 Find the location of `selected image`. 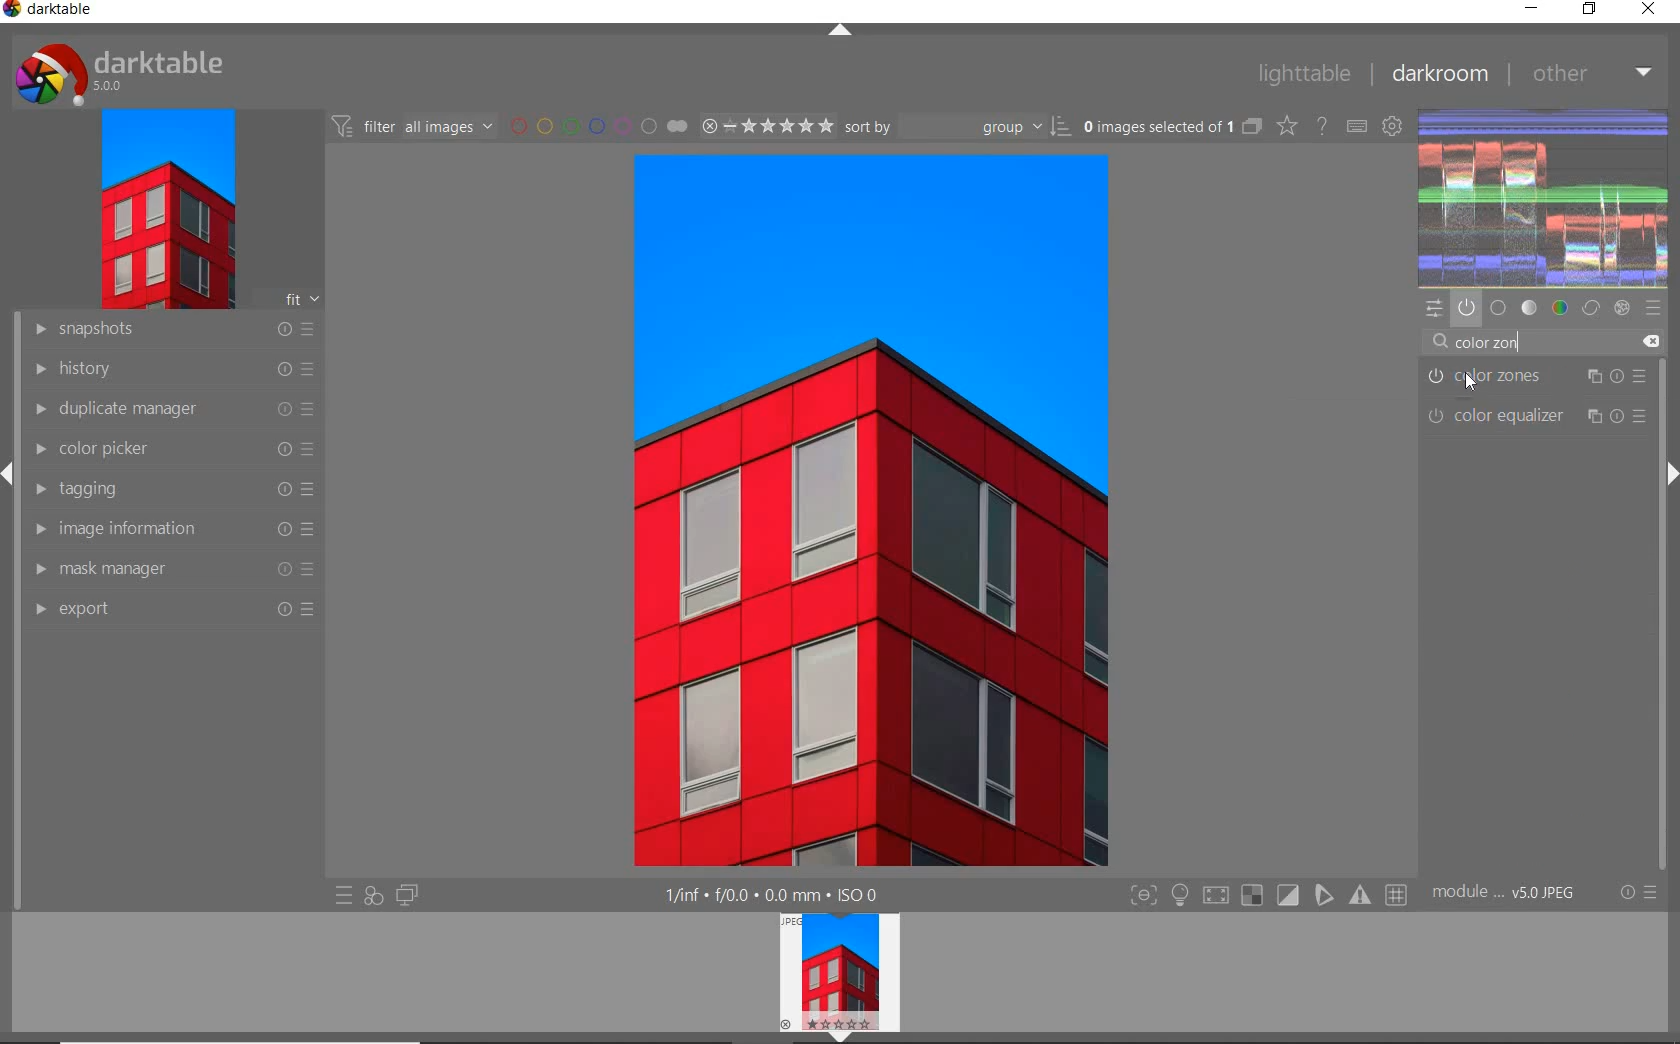

selected image is located at coordinates (871, 512).